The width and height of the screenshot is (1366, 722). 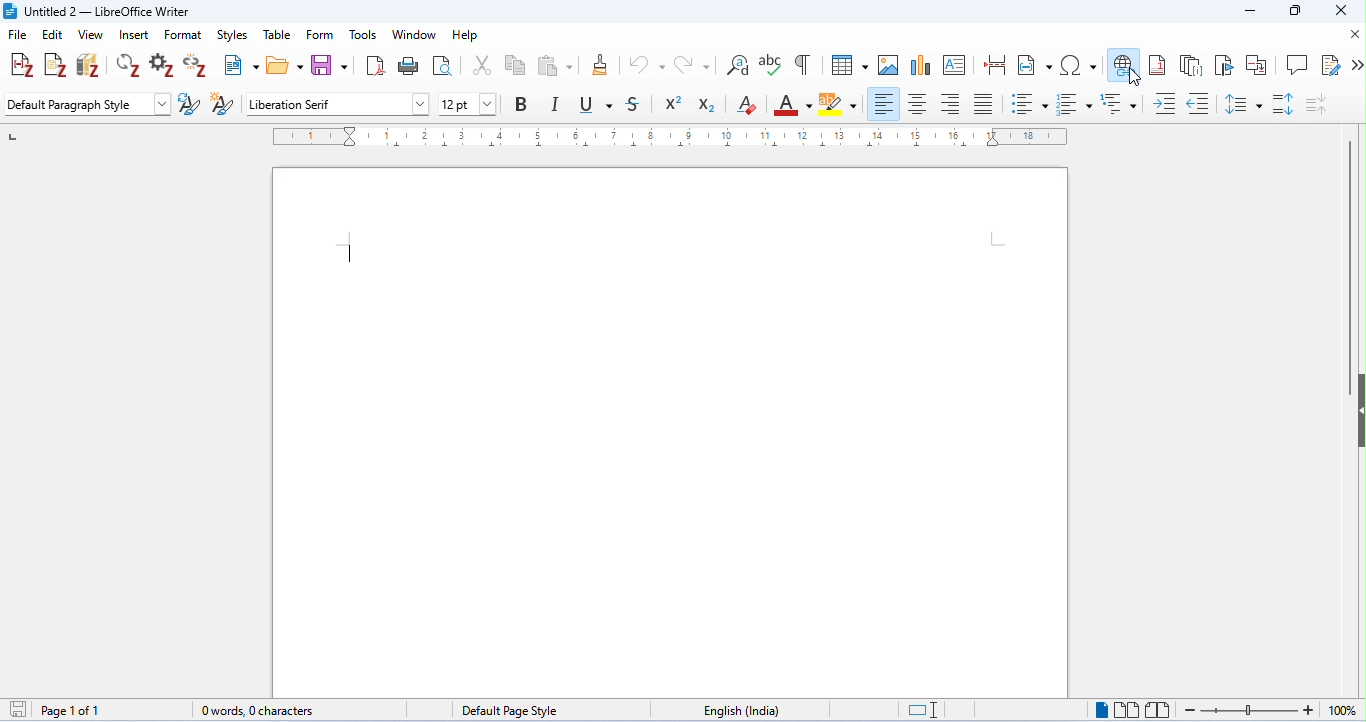 What do you see at coordinates (849, 63) in the screenshot?
I see `insert table` at bounding box center [849, 63].